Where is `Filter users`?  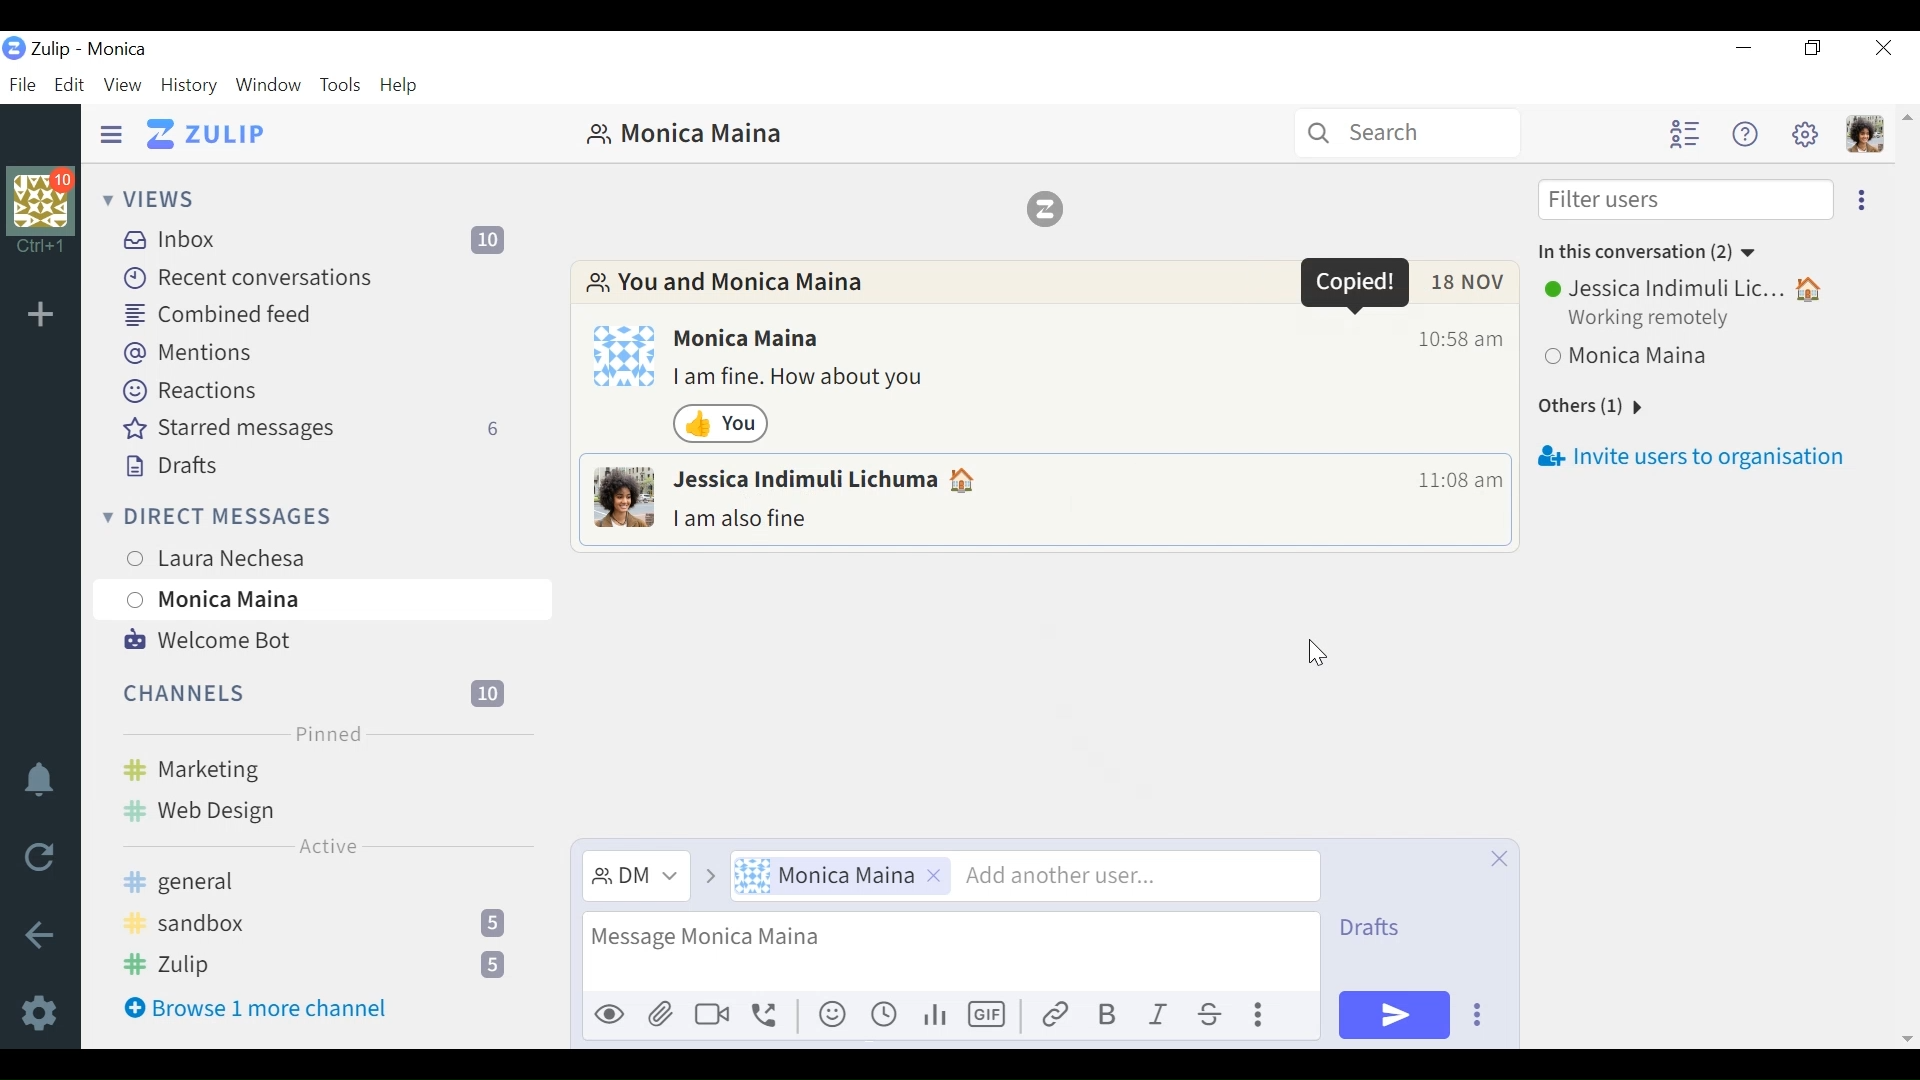
Filter users is located at coordinates (1685, 201).